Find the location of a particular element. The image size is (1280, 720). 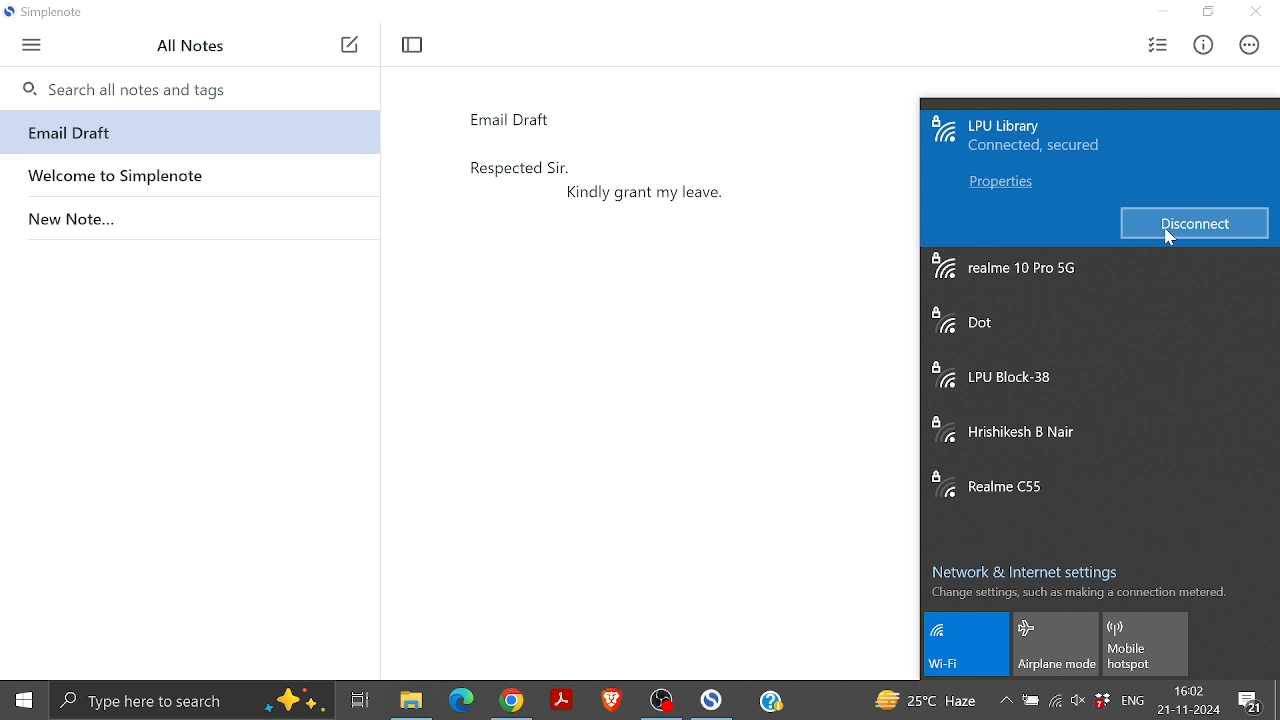

Info is located at coordinates (1202, 46).